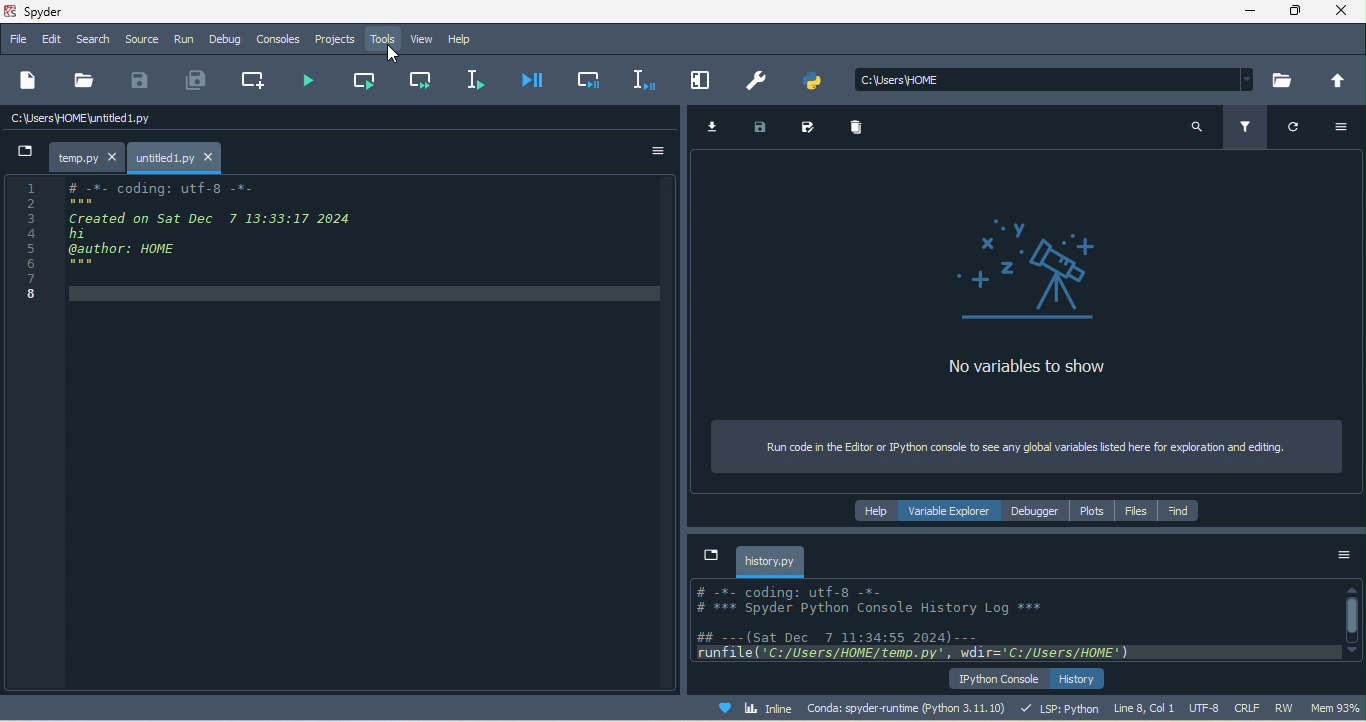 The image size is (1366, 722). What do you see at coordinates (1336, 80) in the screenshot?
I see `change to parent directoy` at bounding box center [1336, 80].